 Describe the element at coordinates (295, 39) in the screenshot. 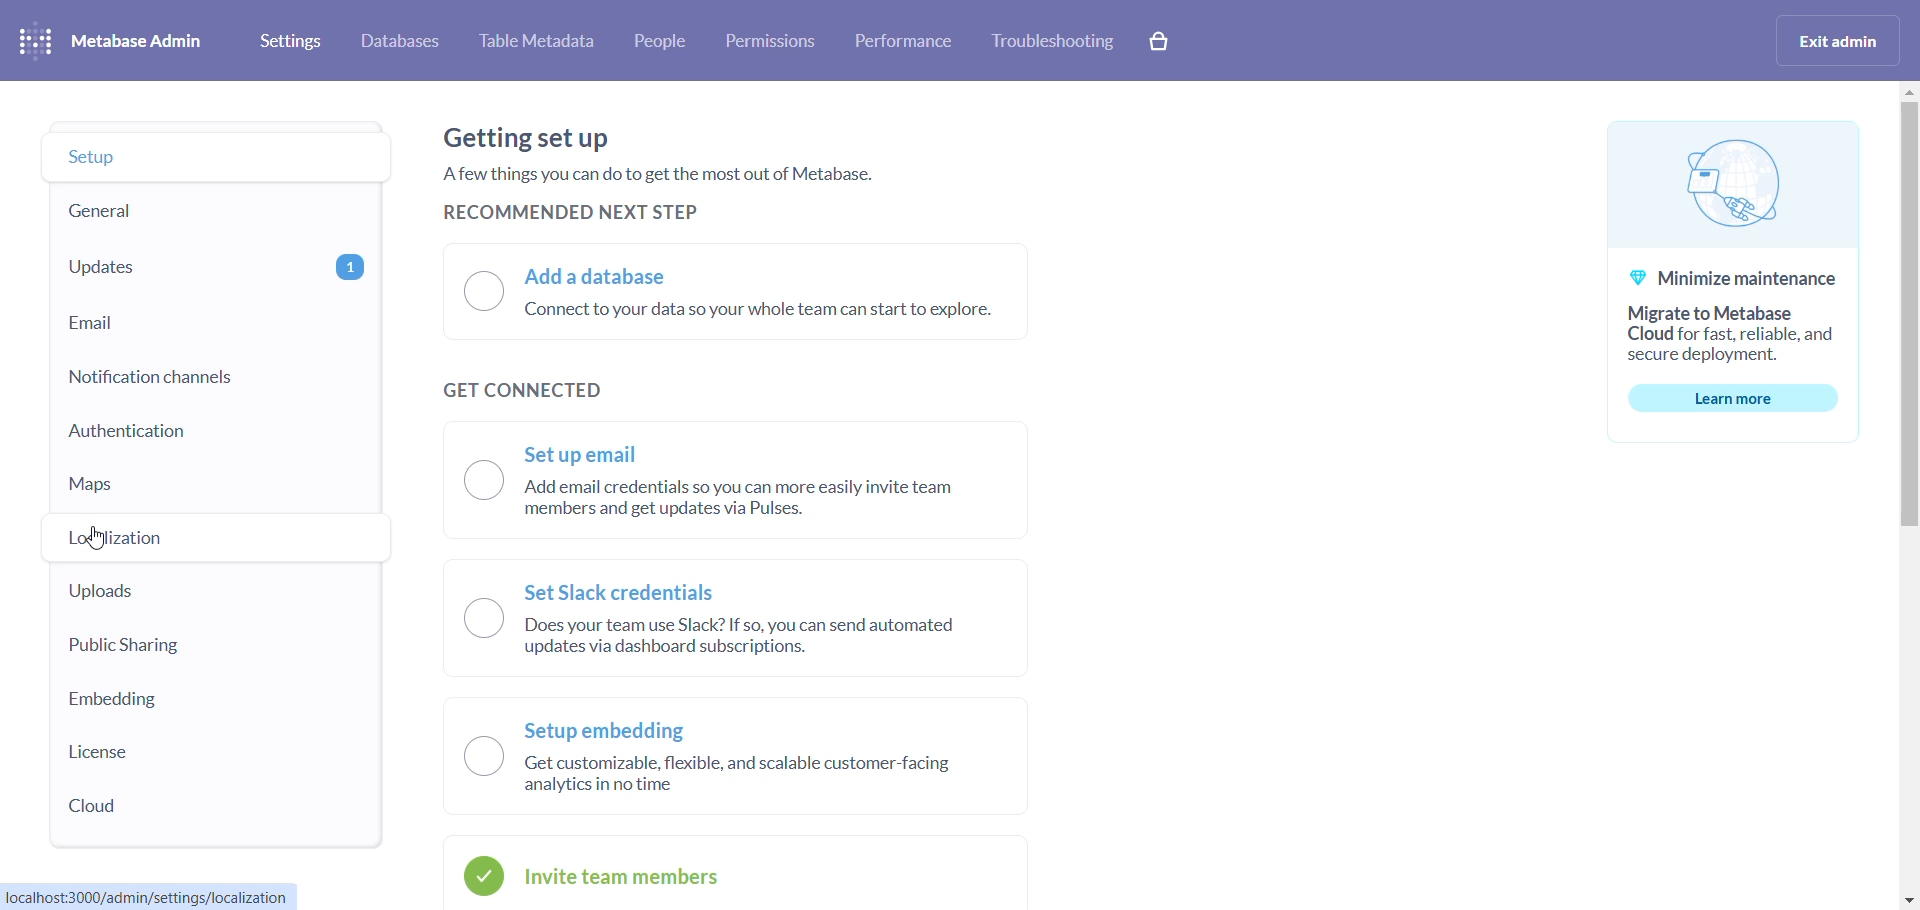

I see `settings` at that location.